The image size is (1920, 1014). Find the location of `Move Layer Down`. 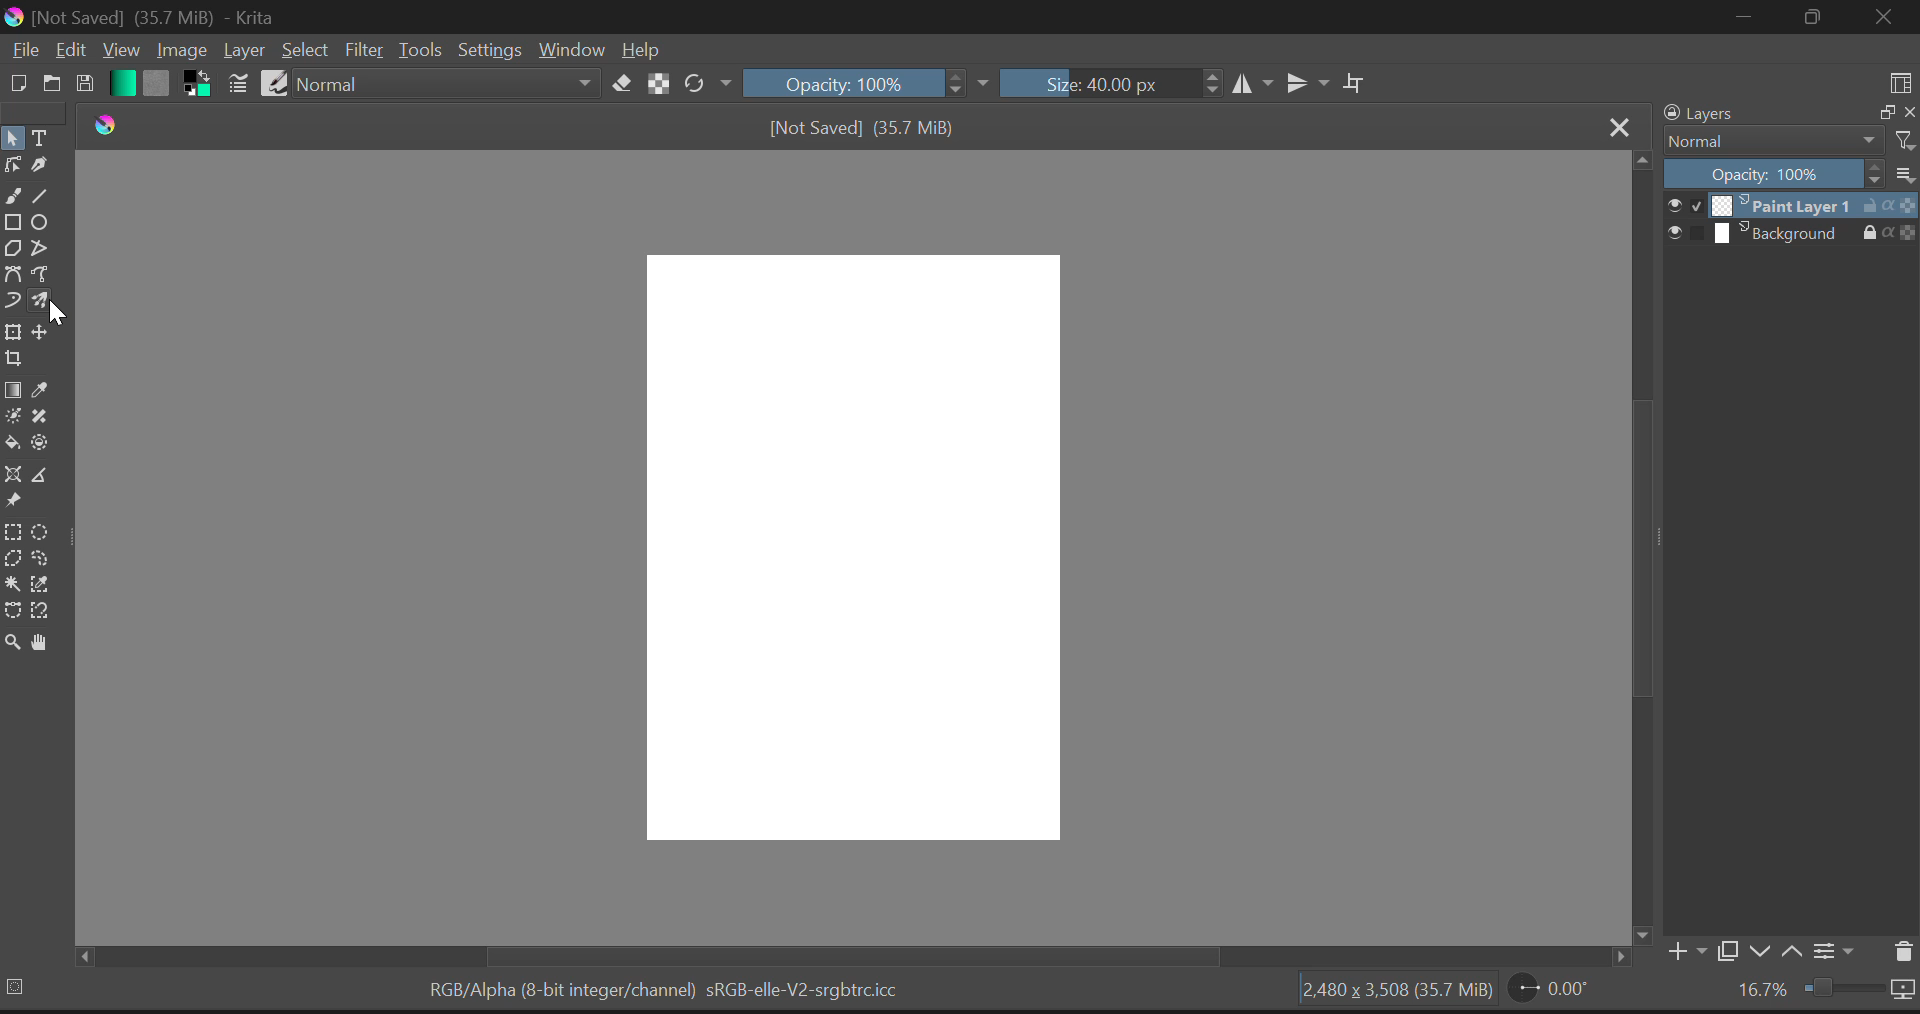

Move Layer Down is located at coordinates (1764, 952).